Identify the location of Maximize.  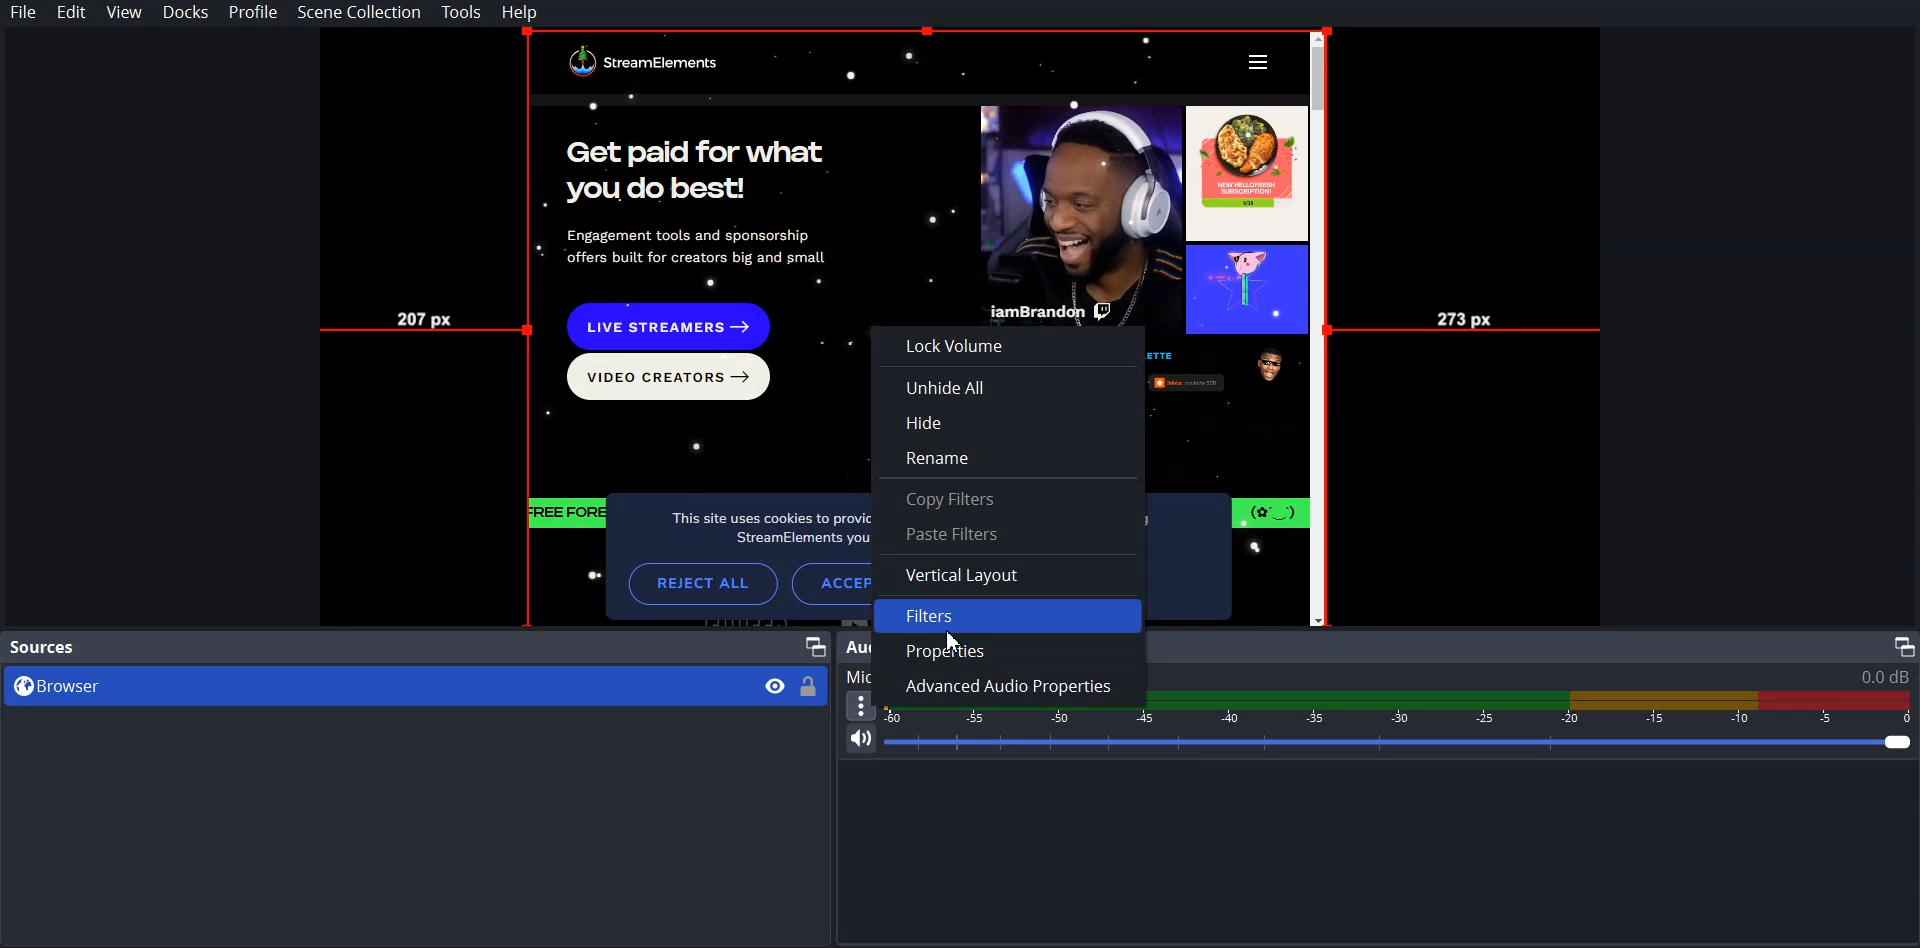
(1903, 646).